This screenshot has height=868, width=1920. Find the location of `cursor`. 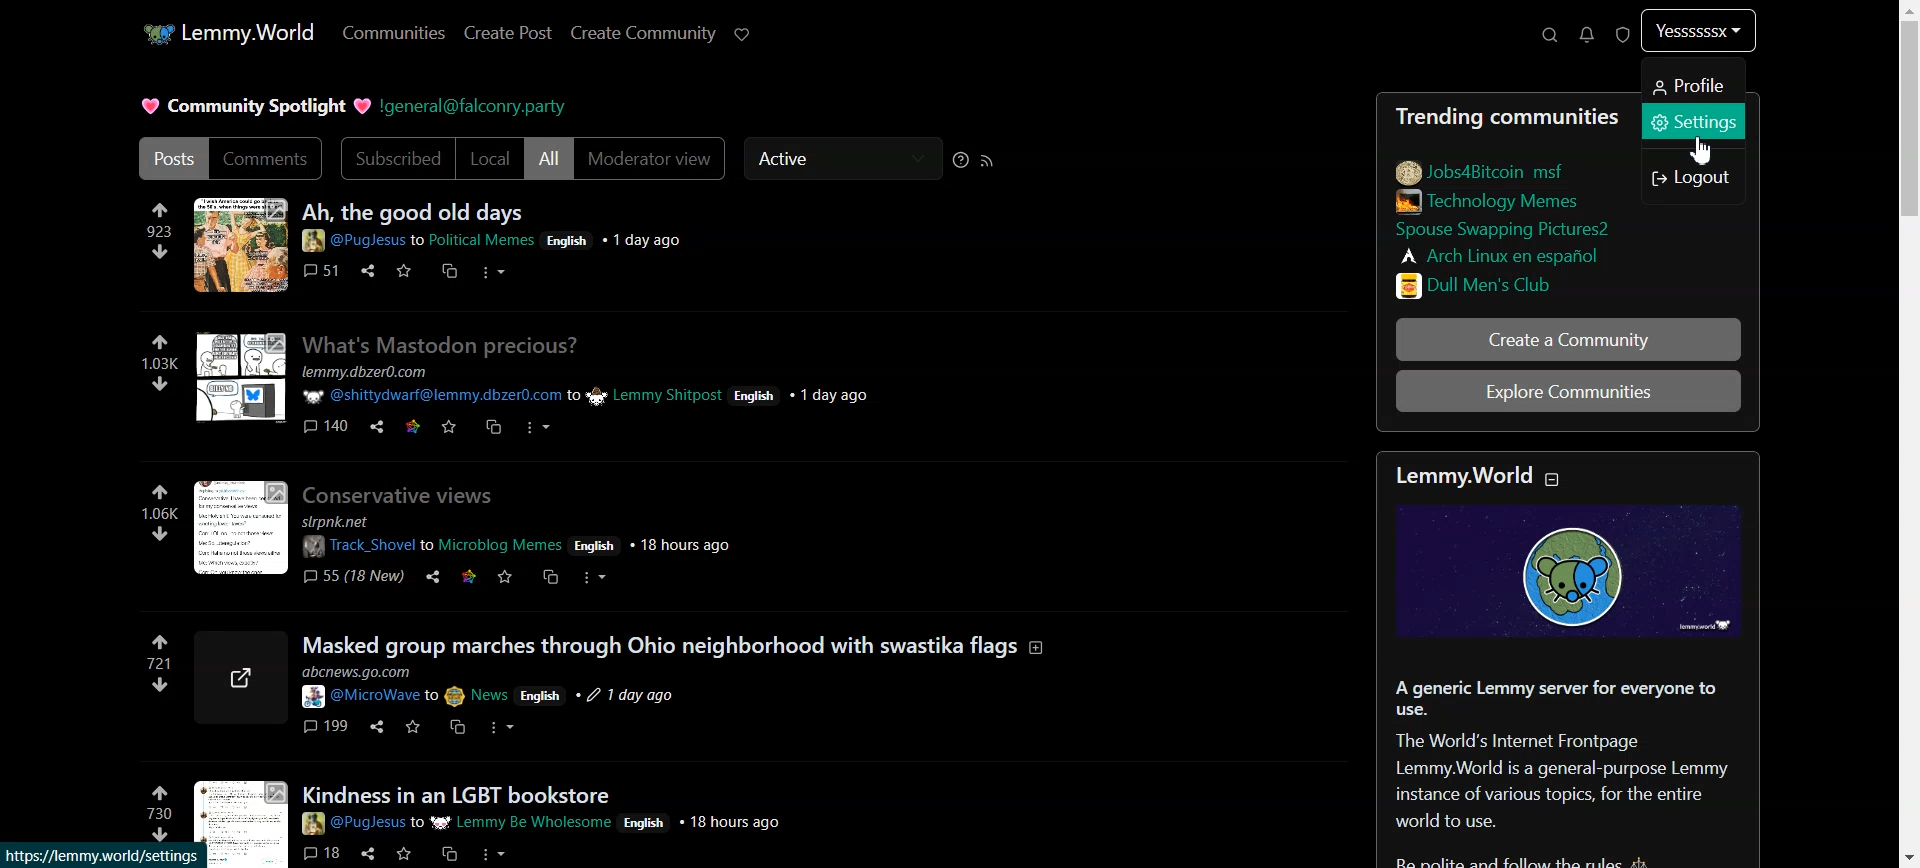

cursor is located at coordinates (1709, 151).